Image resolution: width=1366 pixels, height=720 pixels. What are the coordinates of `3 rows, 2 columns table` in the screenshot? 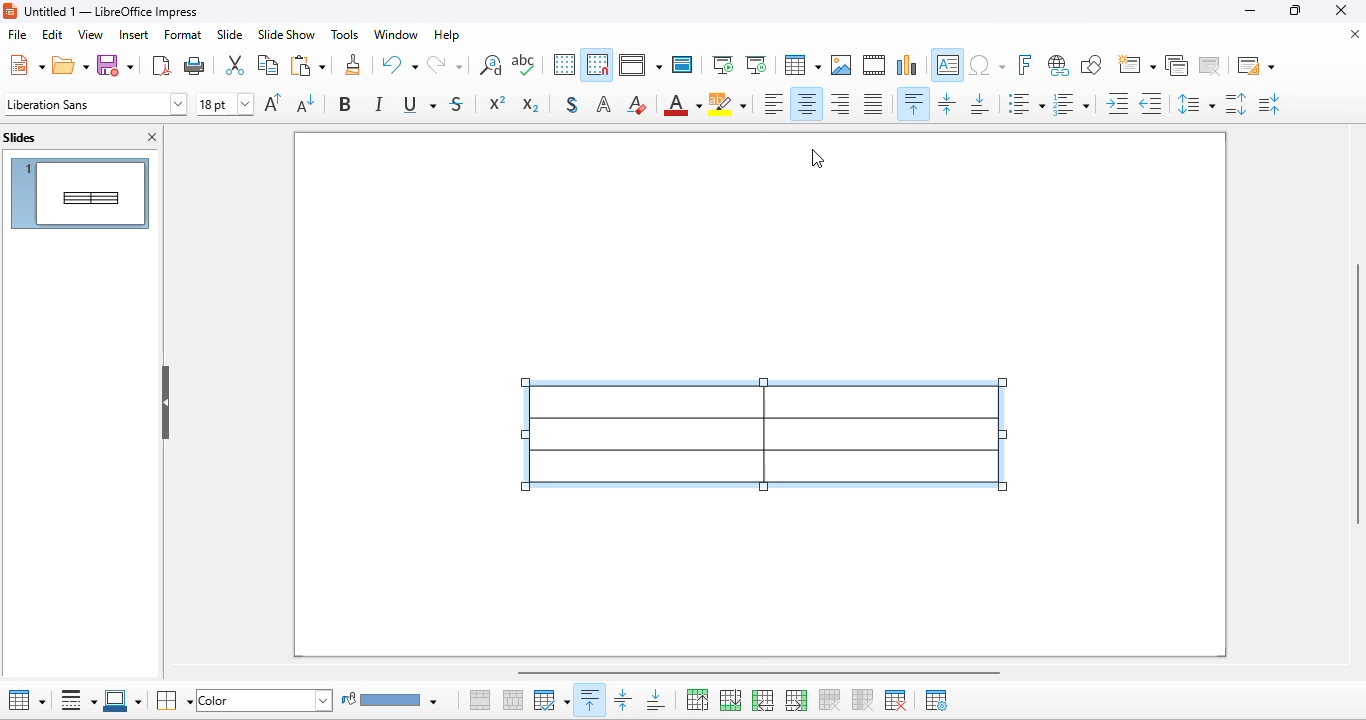 It's located at (766, 436).